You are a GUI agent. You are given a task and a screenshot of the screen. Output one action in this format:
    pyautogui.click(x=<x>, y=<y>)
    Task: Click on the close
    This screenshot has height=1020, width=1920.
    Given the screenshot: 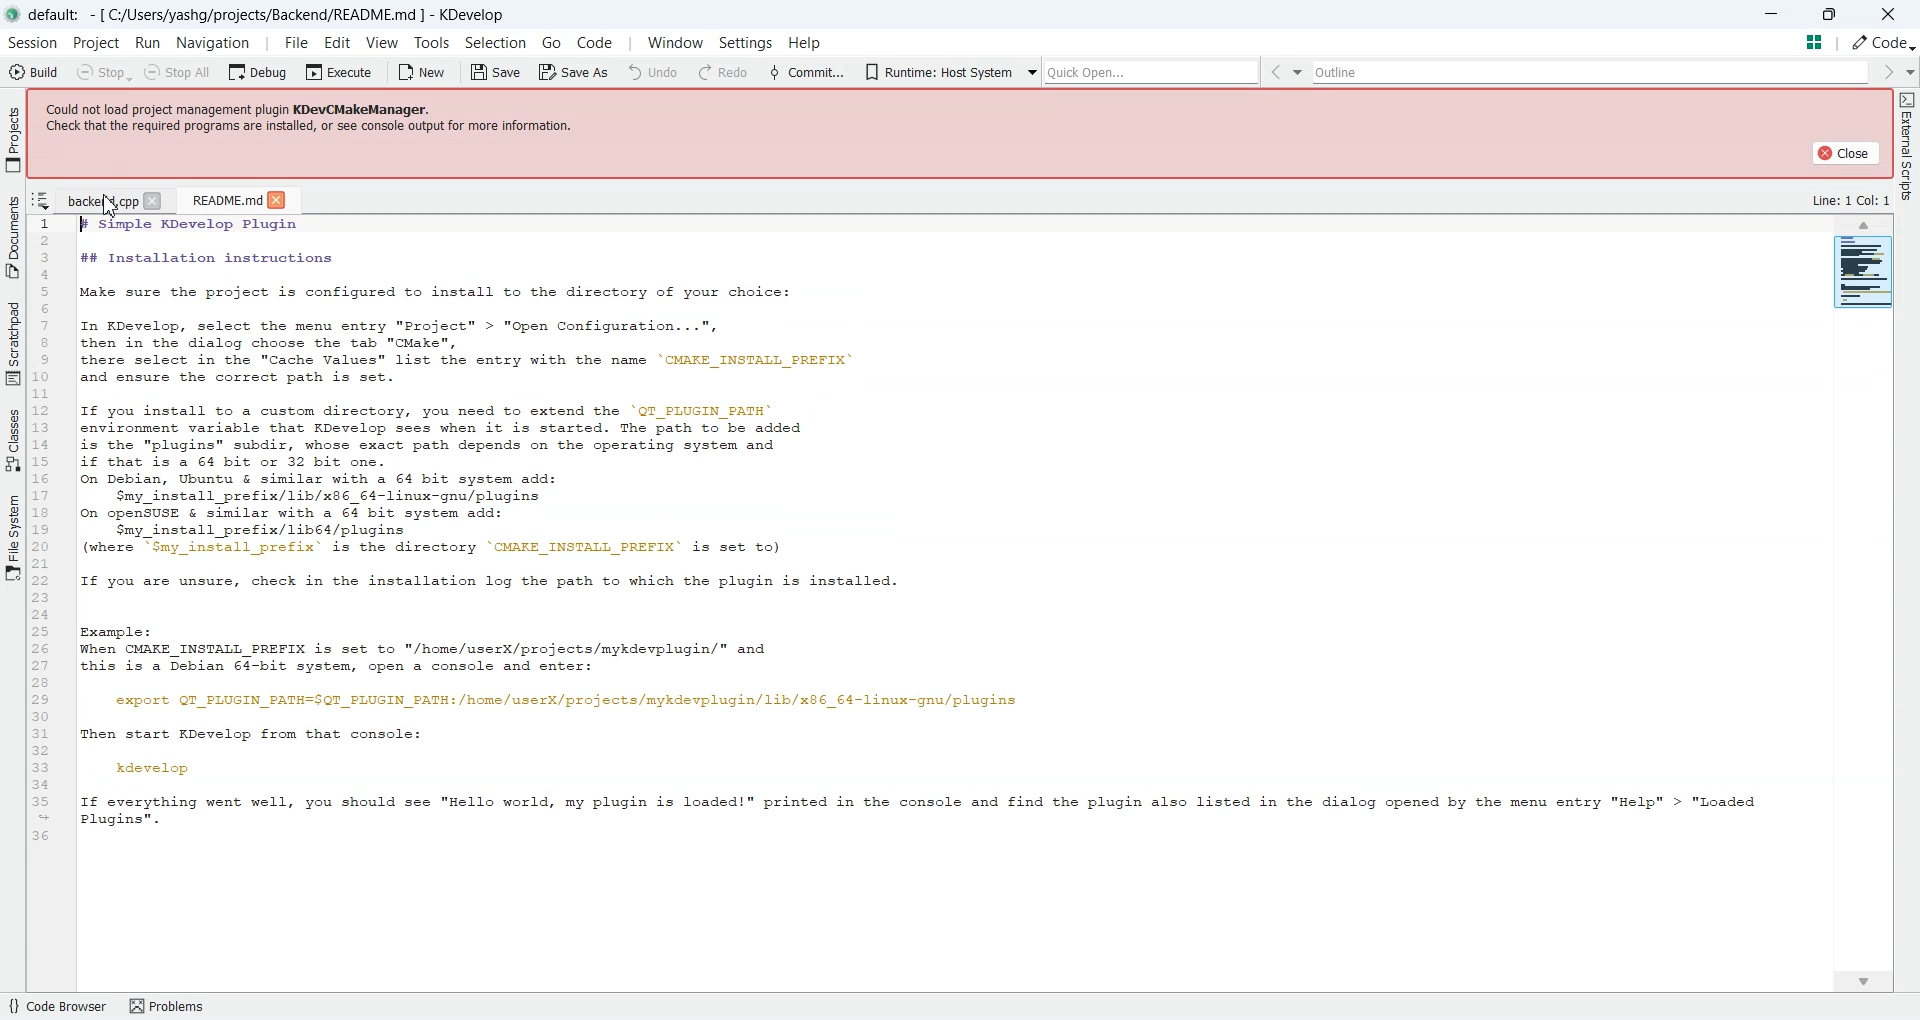 What is the action you would take?
    pyautogui.click(x=156, y=202)
    